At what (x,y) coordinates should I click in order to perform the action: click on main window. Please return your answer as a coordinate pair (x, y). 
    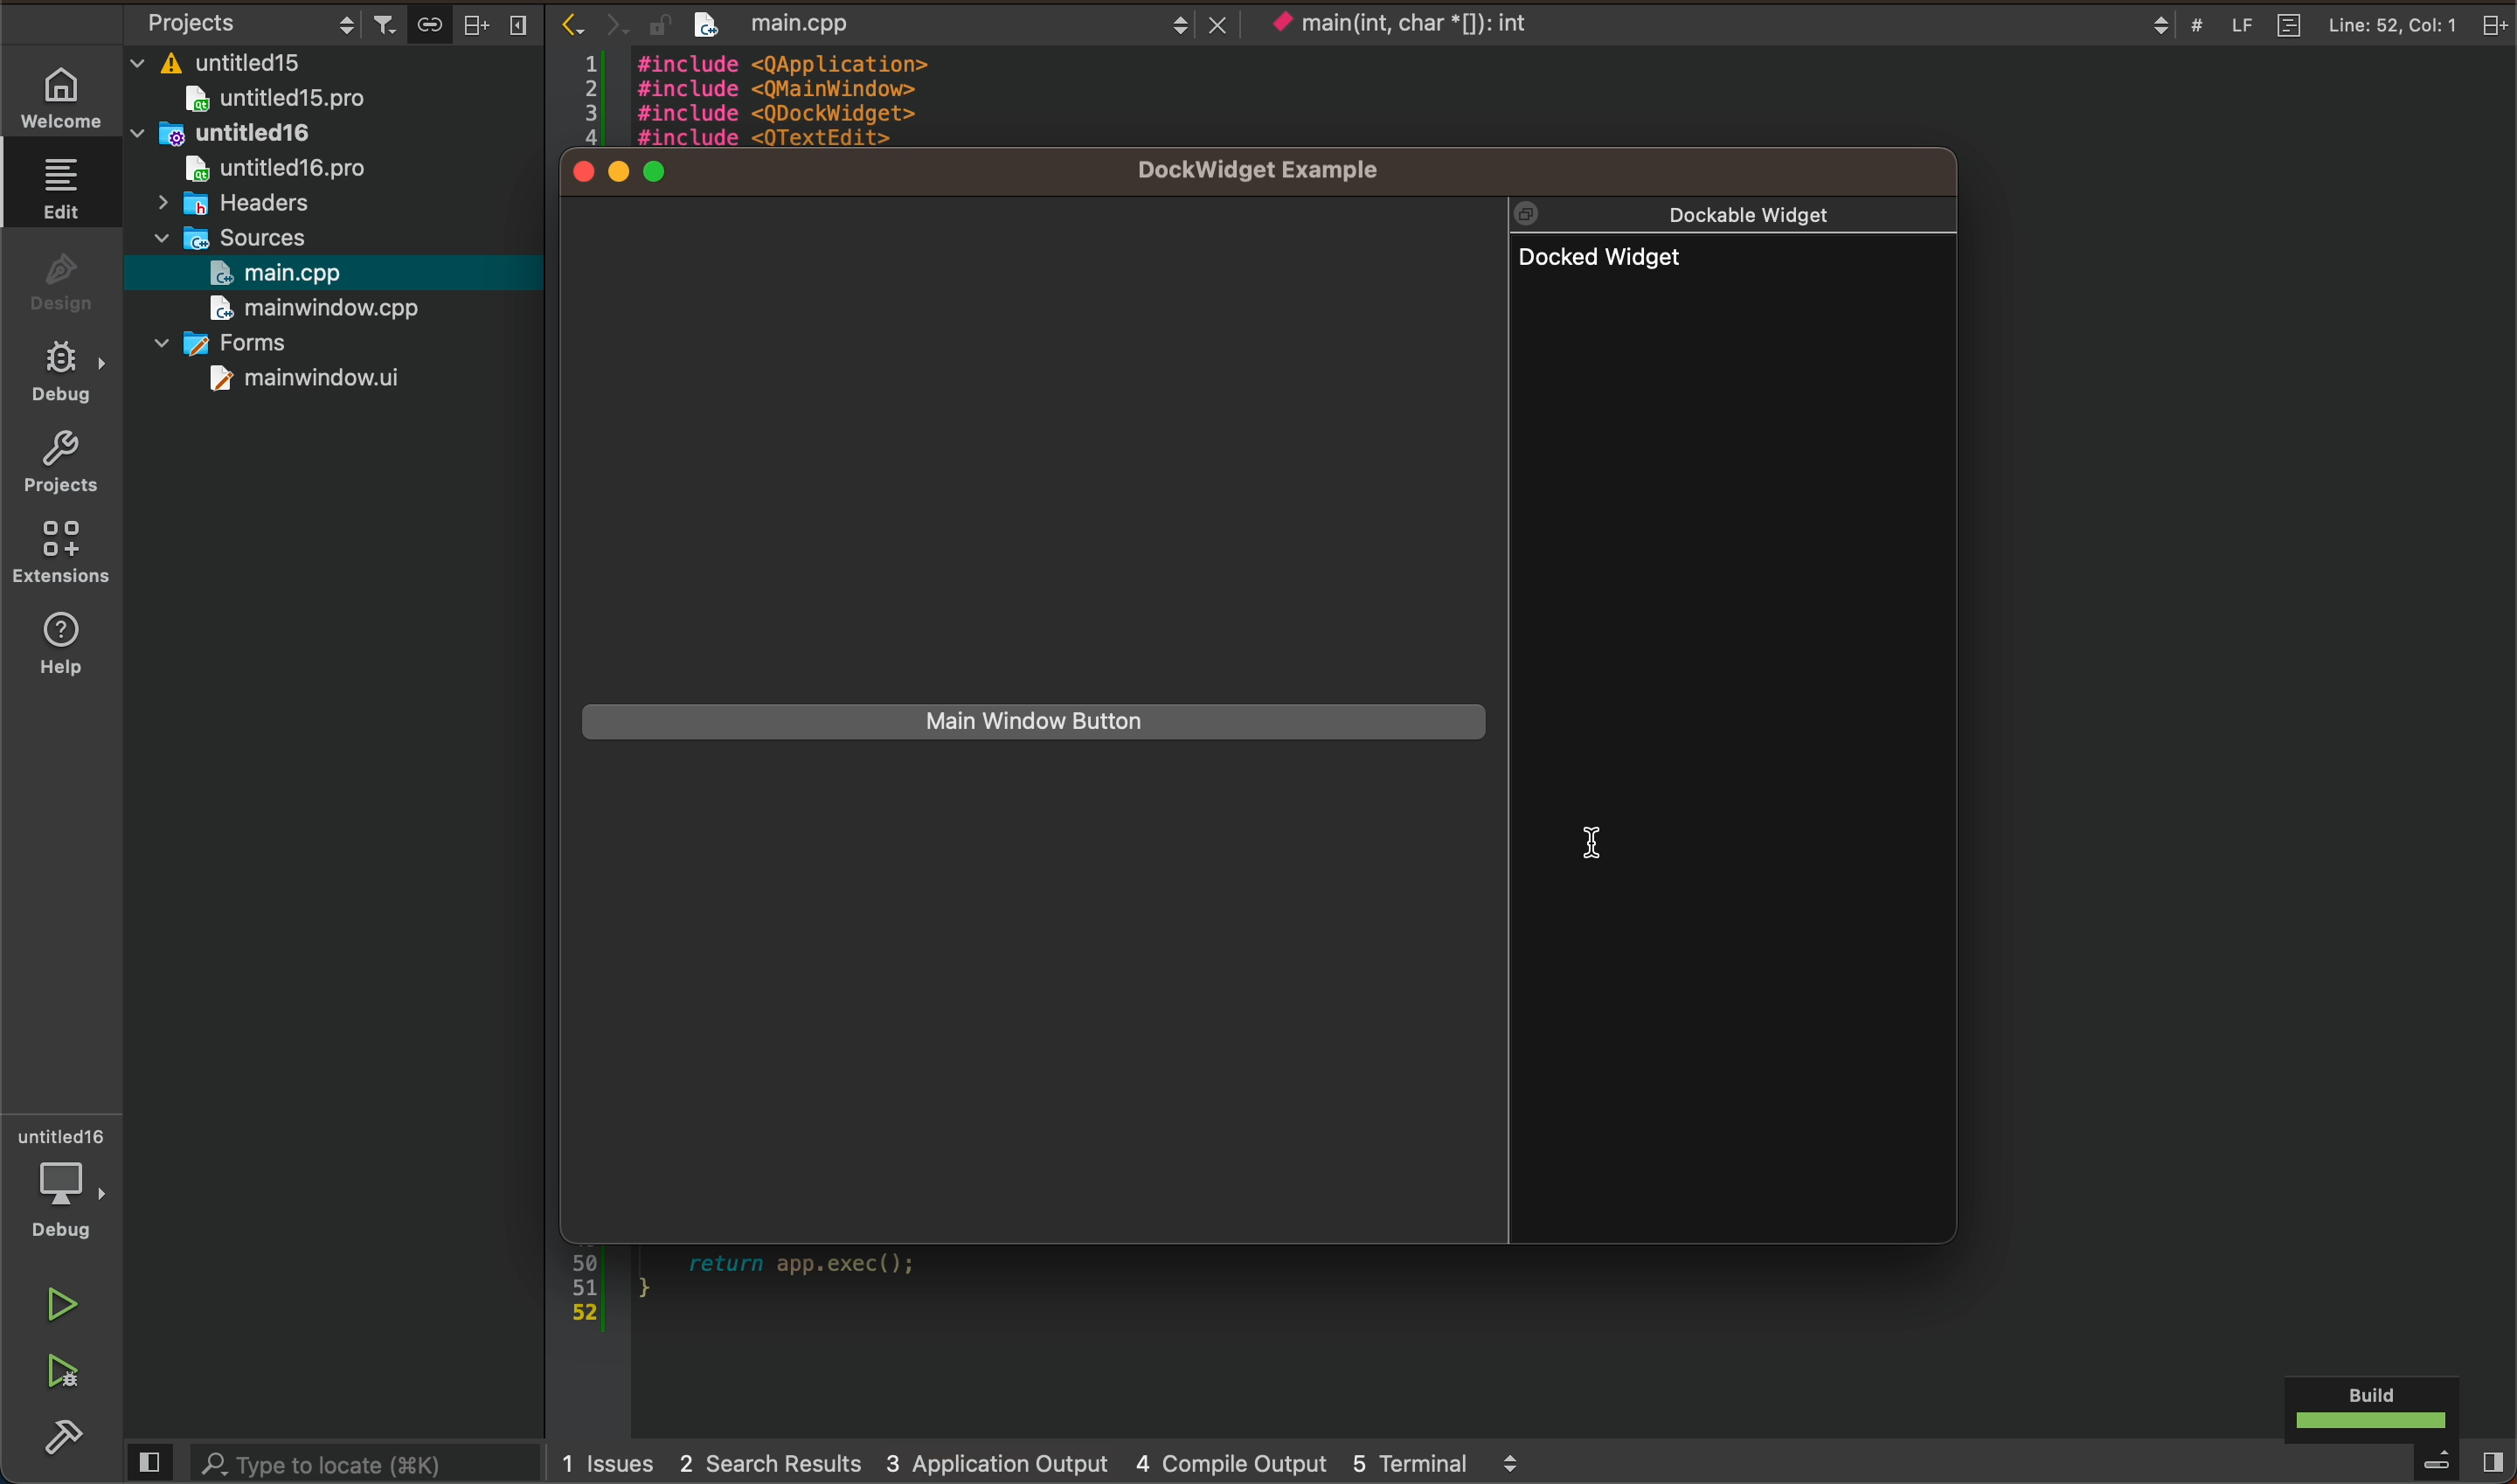
    Looking at the image, I should click on (1028, 720).